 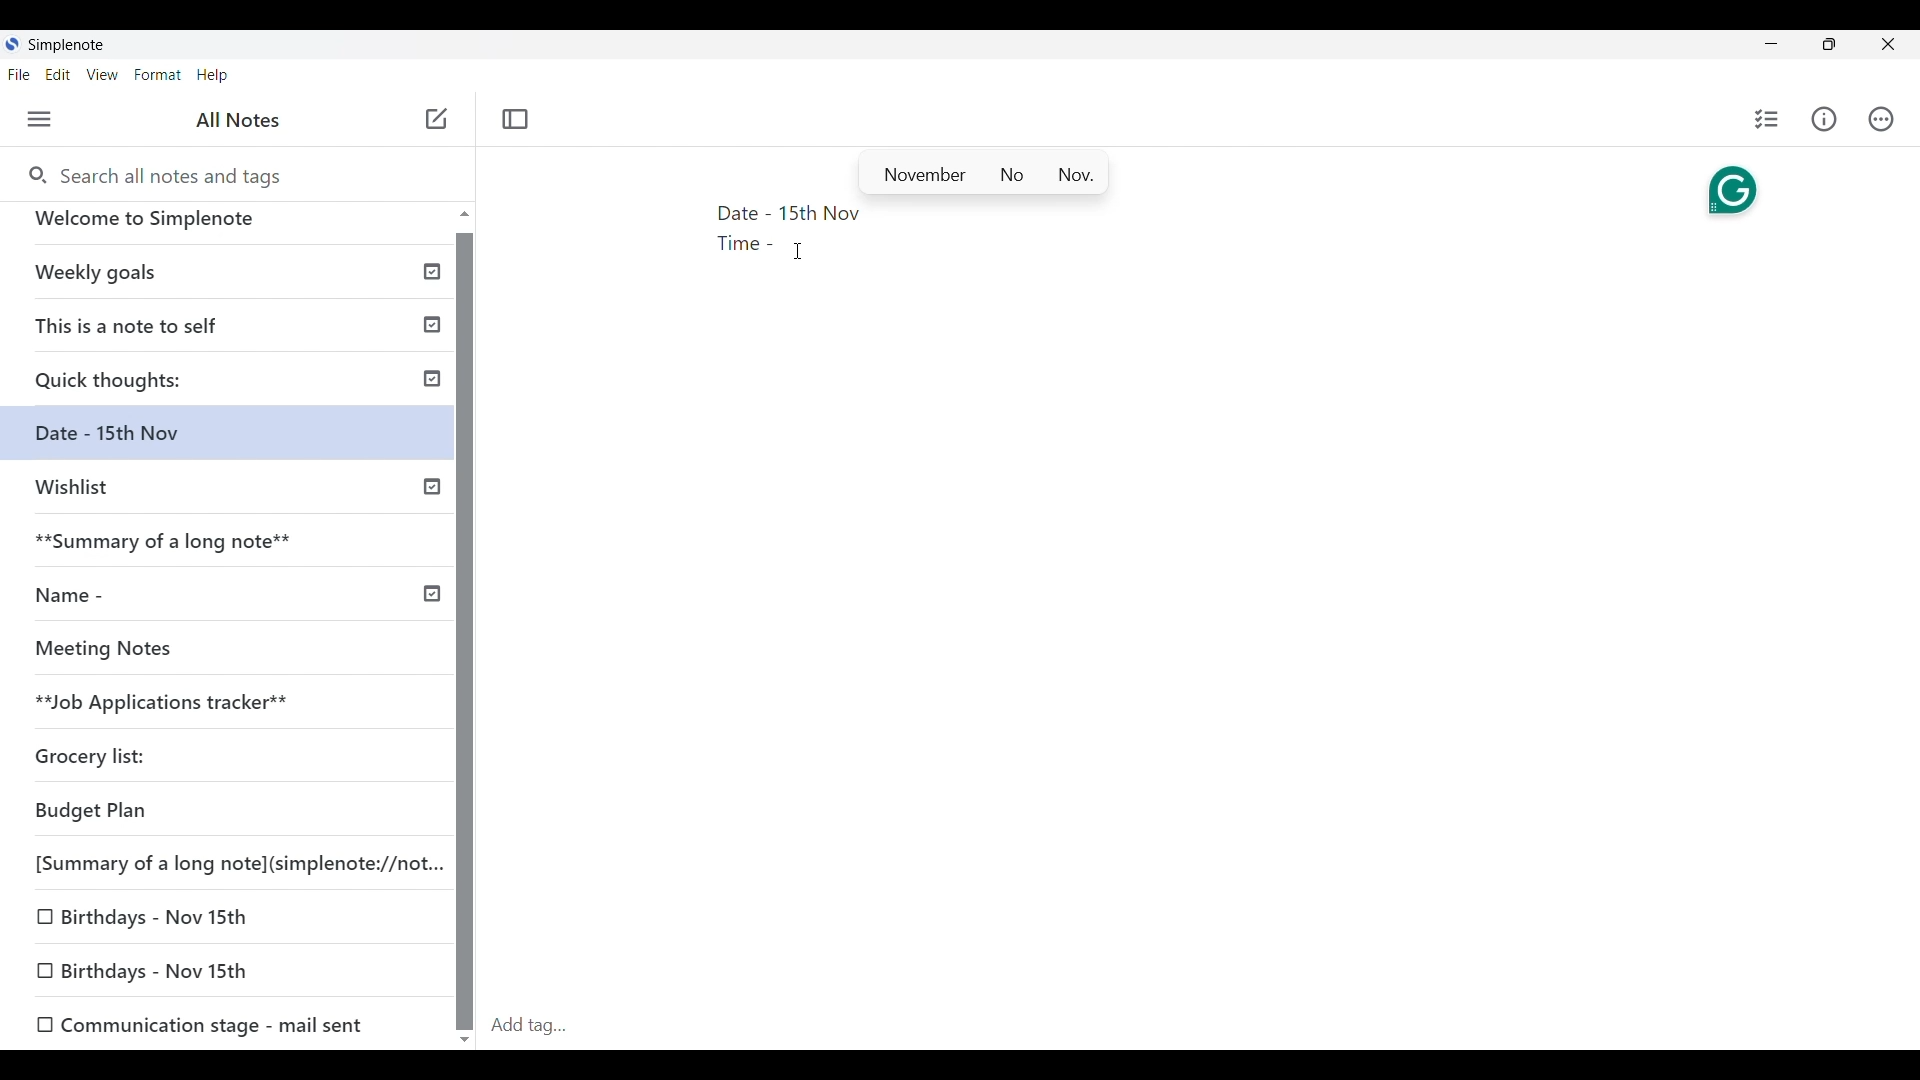 I want to click on Date added to note, so click(x=820, y=213).